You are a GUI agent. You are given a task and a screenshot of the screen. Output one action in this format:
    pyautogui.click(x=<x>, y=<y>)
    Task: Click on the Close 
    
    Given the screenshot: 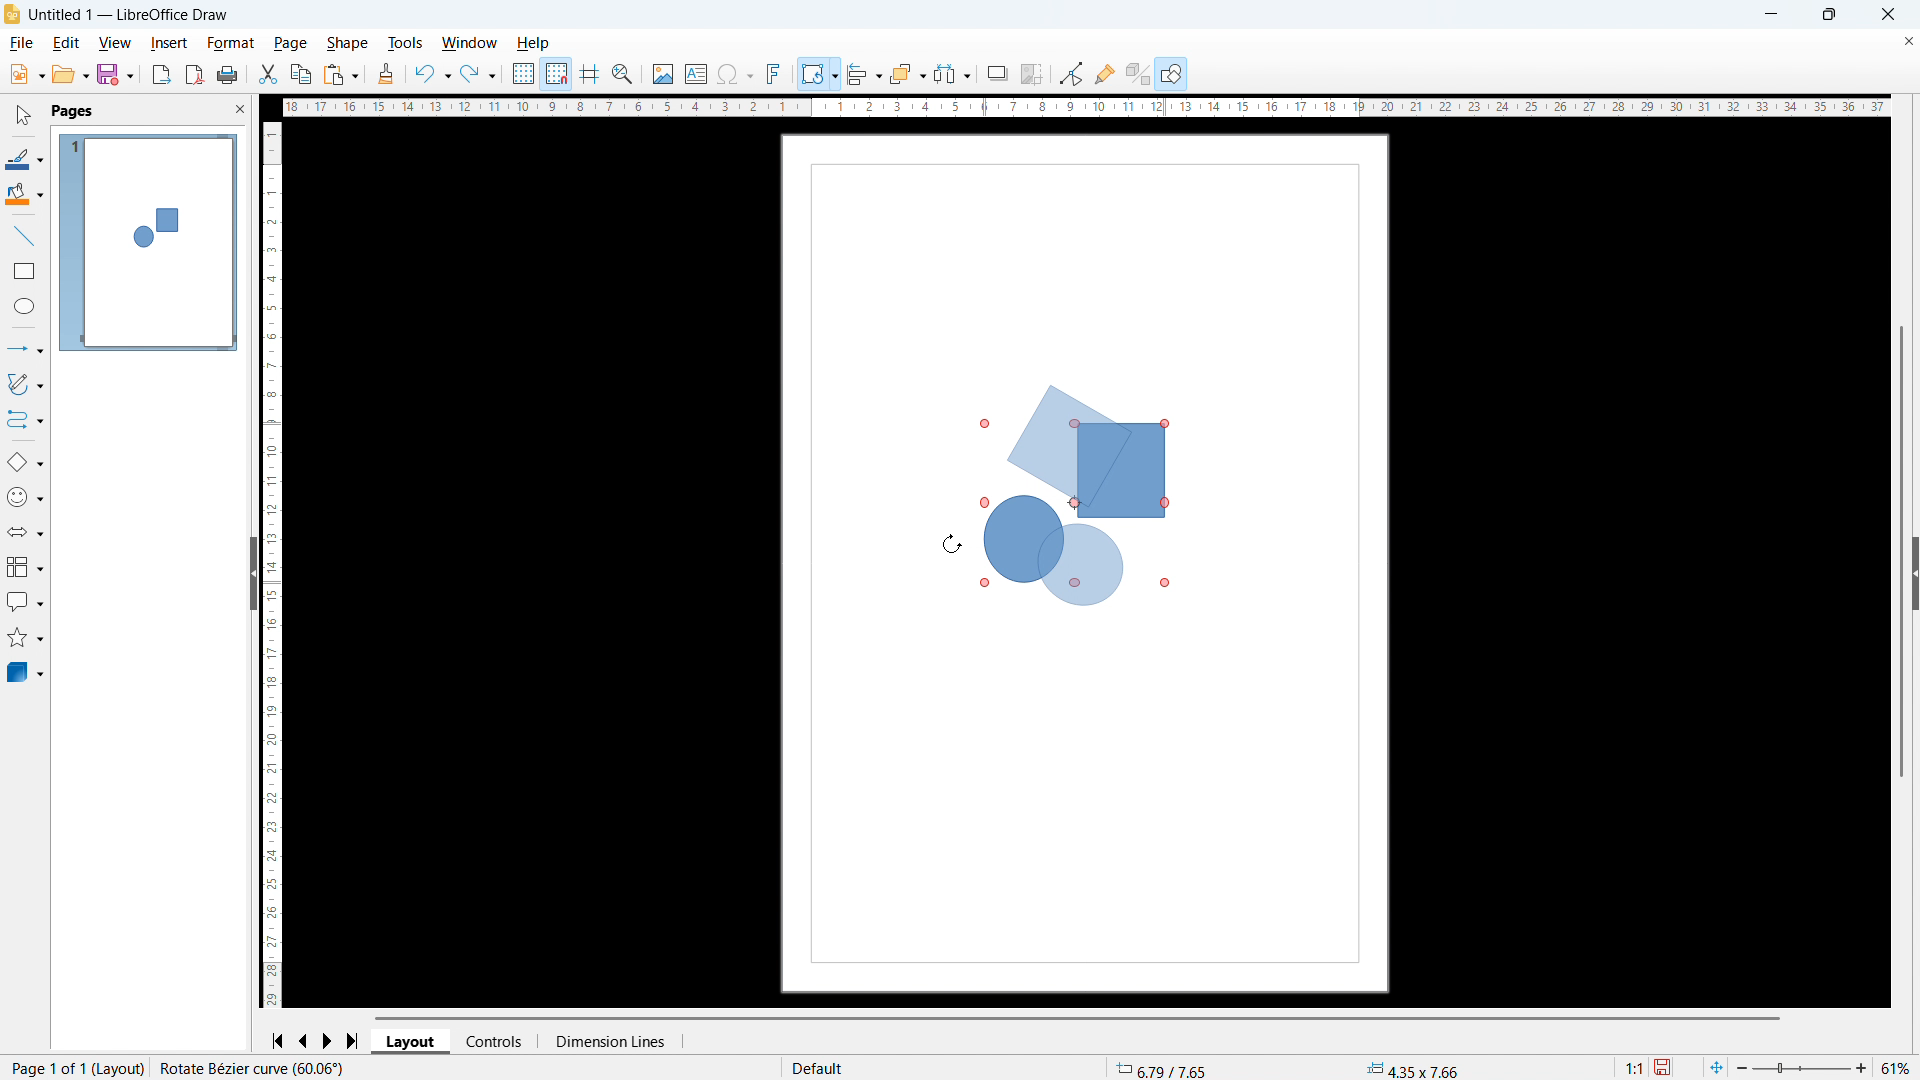 What is the action you would take?
    pyautogui.click(x=1888, y=15)
    